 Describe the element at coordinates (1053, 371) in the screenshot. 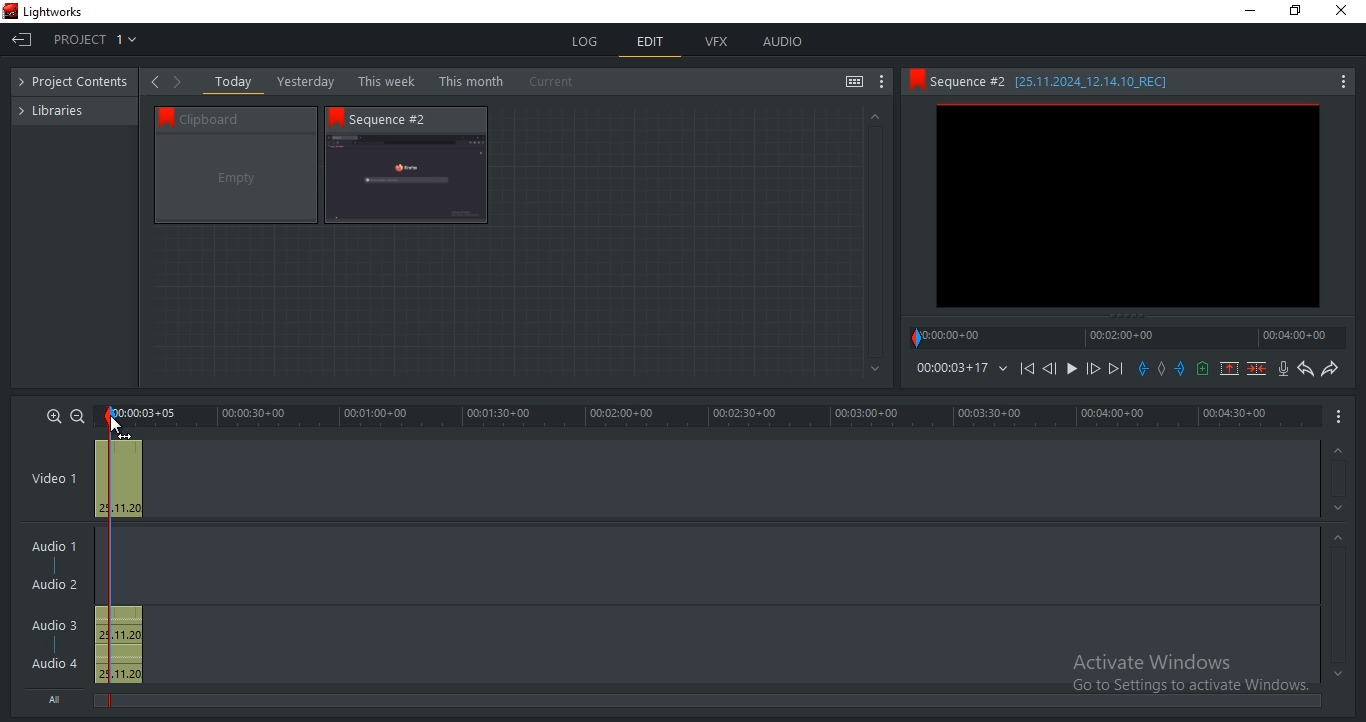

I see `Nudge one frame back` at that location.